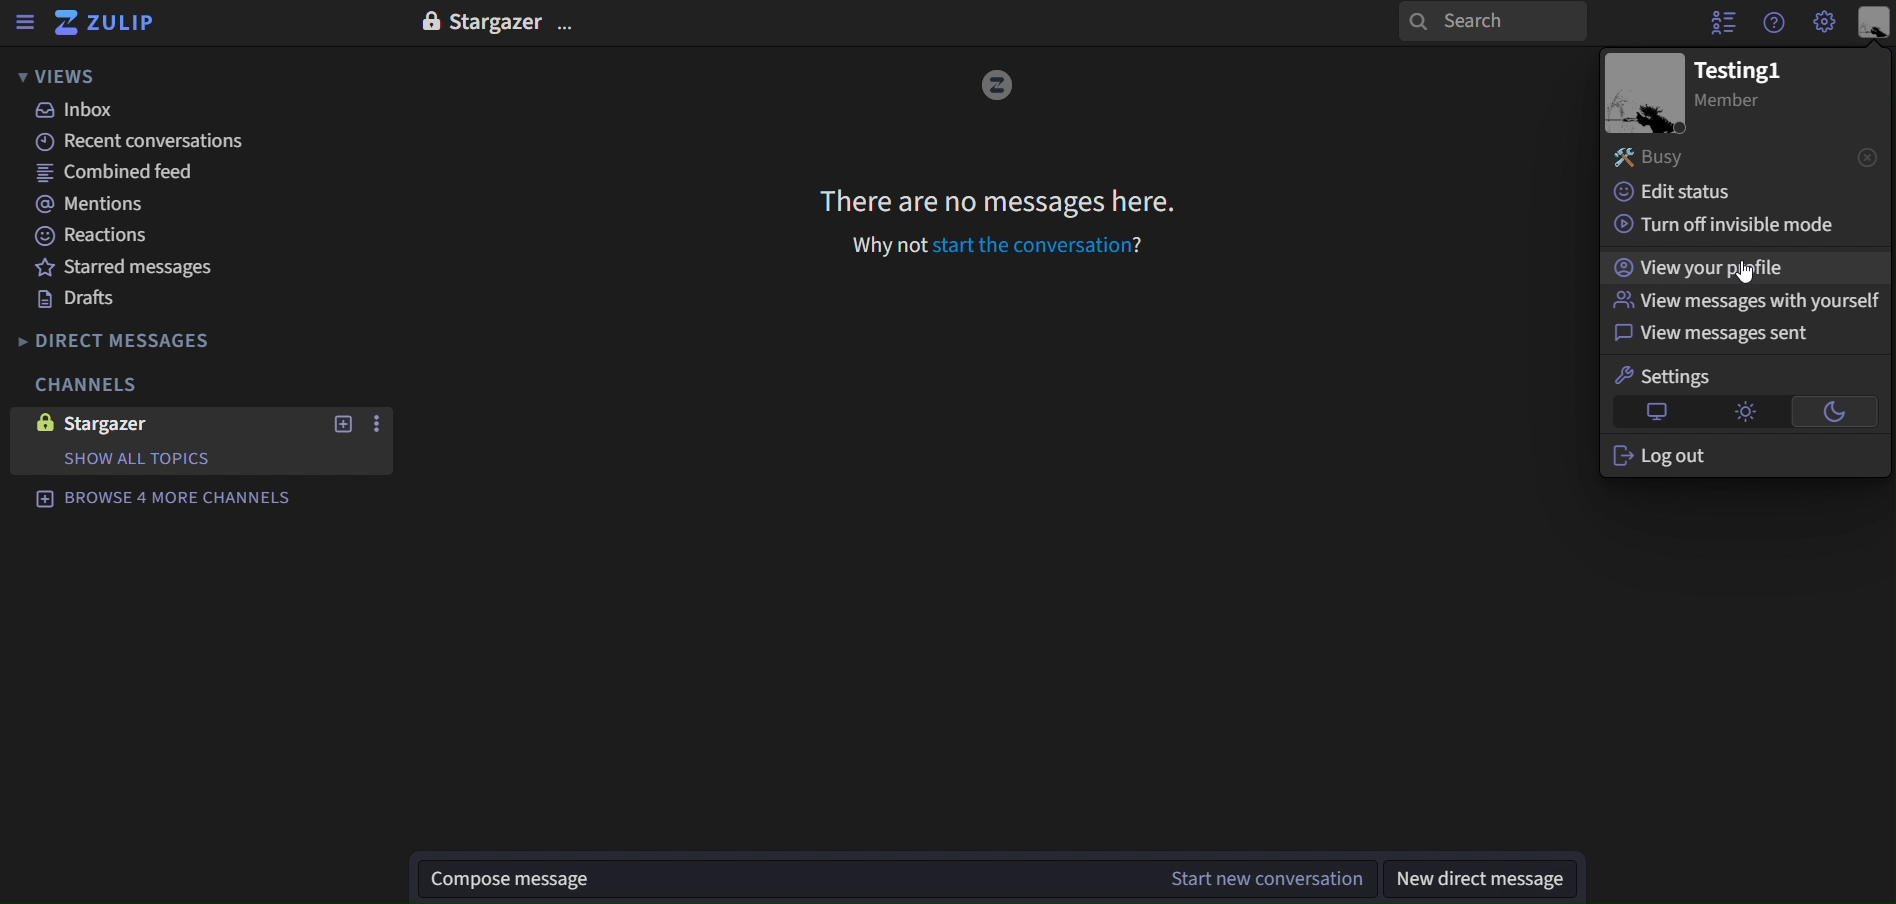 The image size is (1896, 904). Describe the element at coordinates (515, 876) in the screenshot. I see `compose message` at that location.